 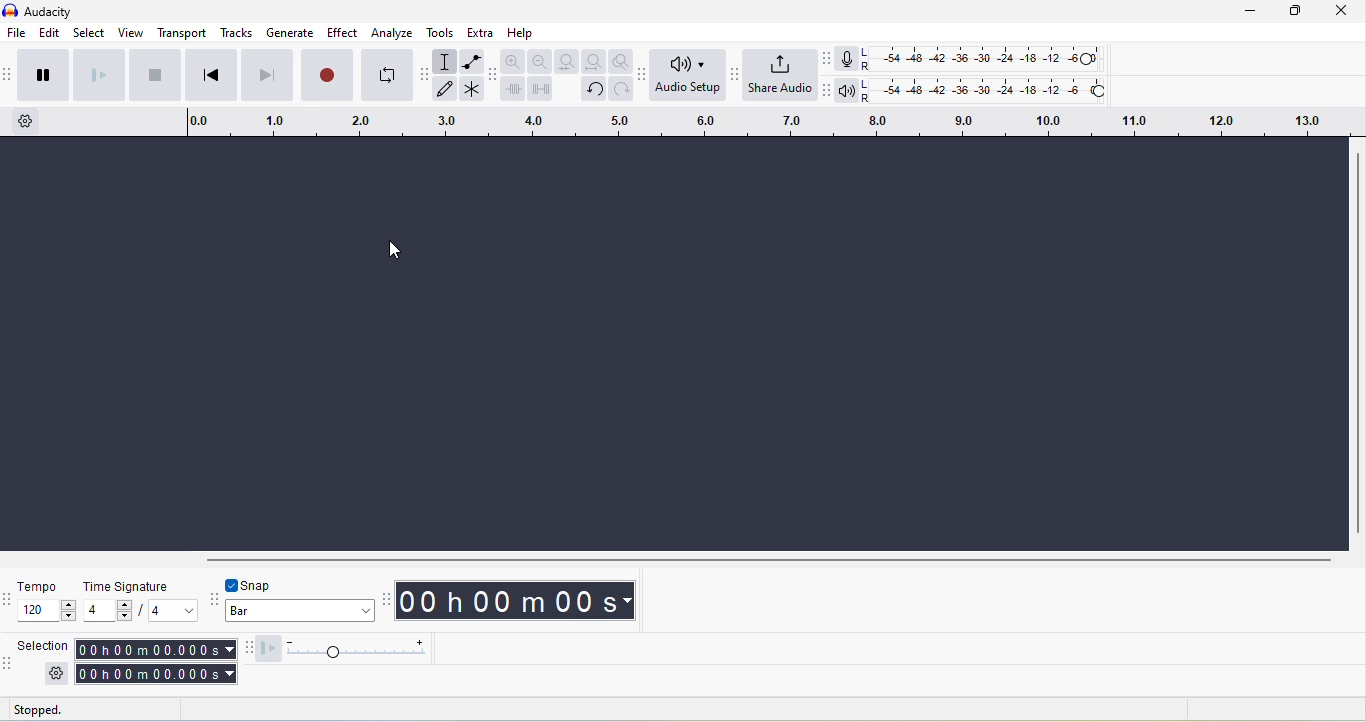 I want to click on cursor, so click(x=396, y=248).